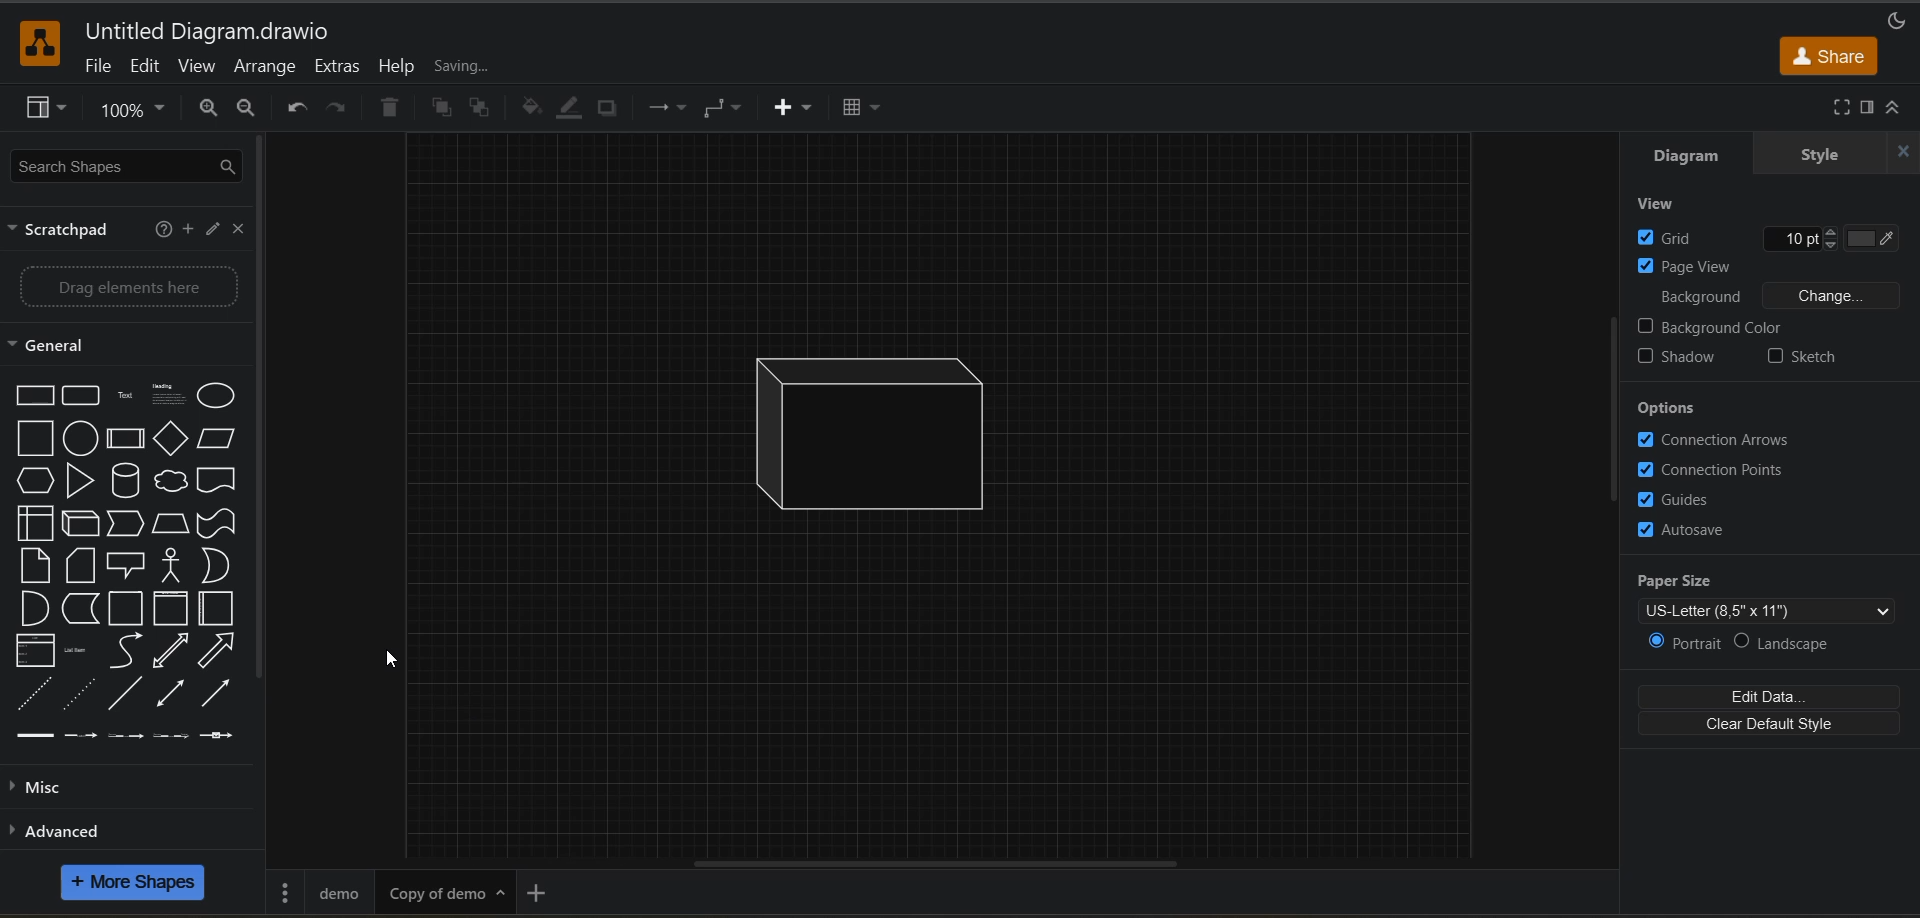  What do you see at coordinates (1687, 498) in the screenshot?
I see `guides` at bounding box center [1687, 498].